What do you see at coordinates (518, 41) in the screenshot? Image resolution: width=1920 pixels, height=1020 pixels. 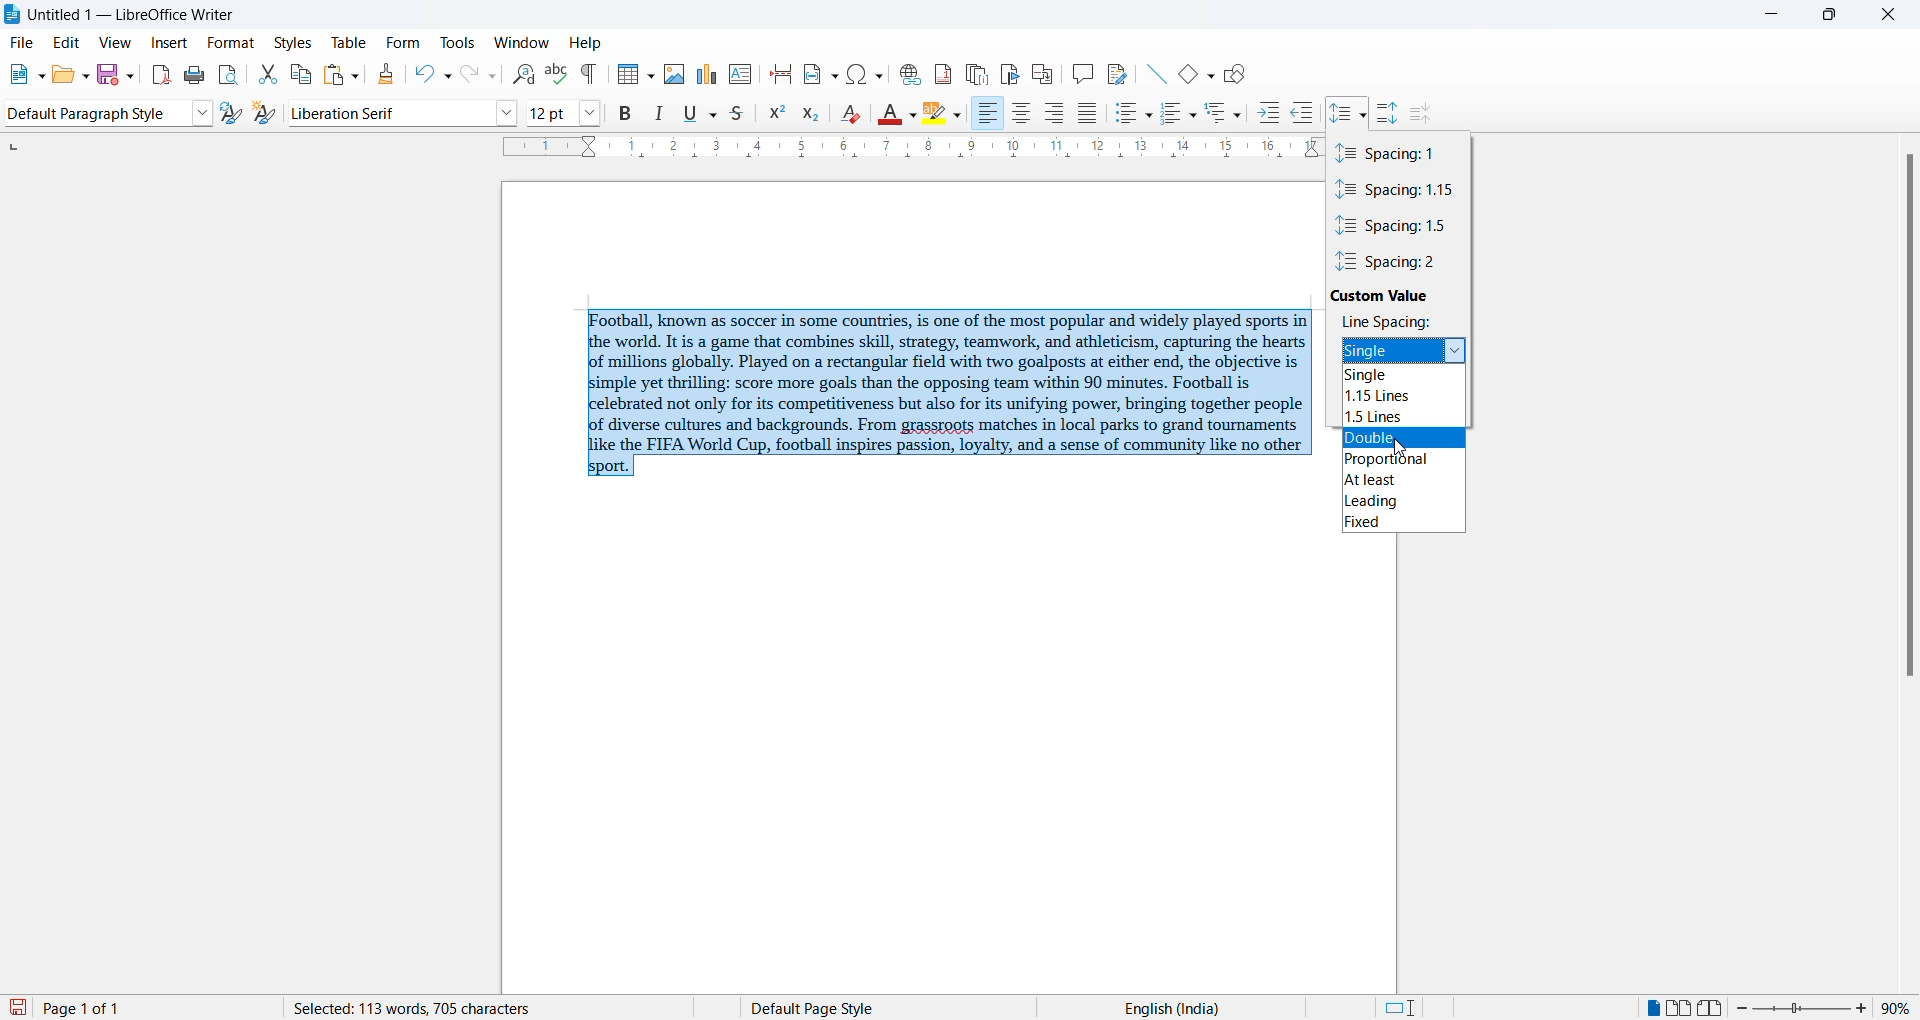 I see `window` at bounding box center [518, 41].